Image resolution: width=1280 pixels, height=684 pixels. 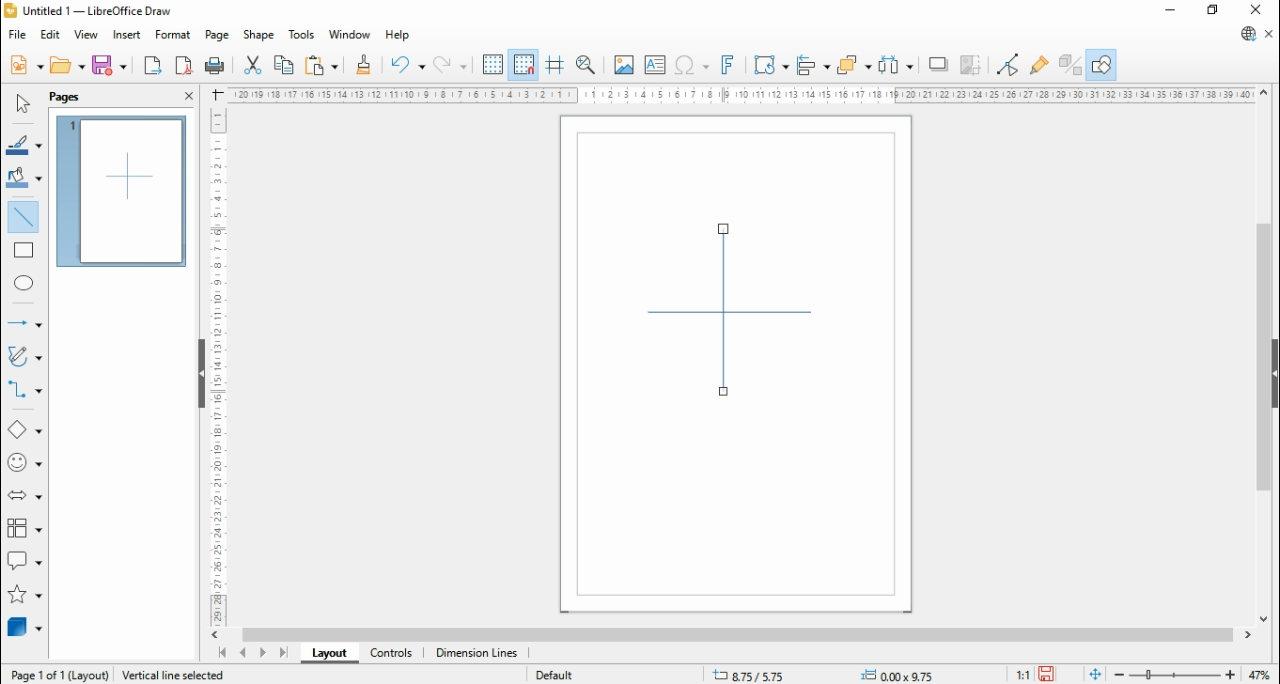 I want to click on insert special character, so click(x=690, y=65).